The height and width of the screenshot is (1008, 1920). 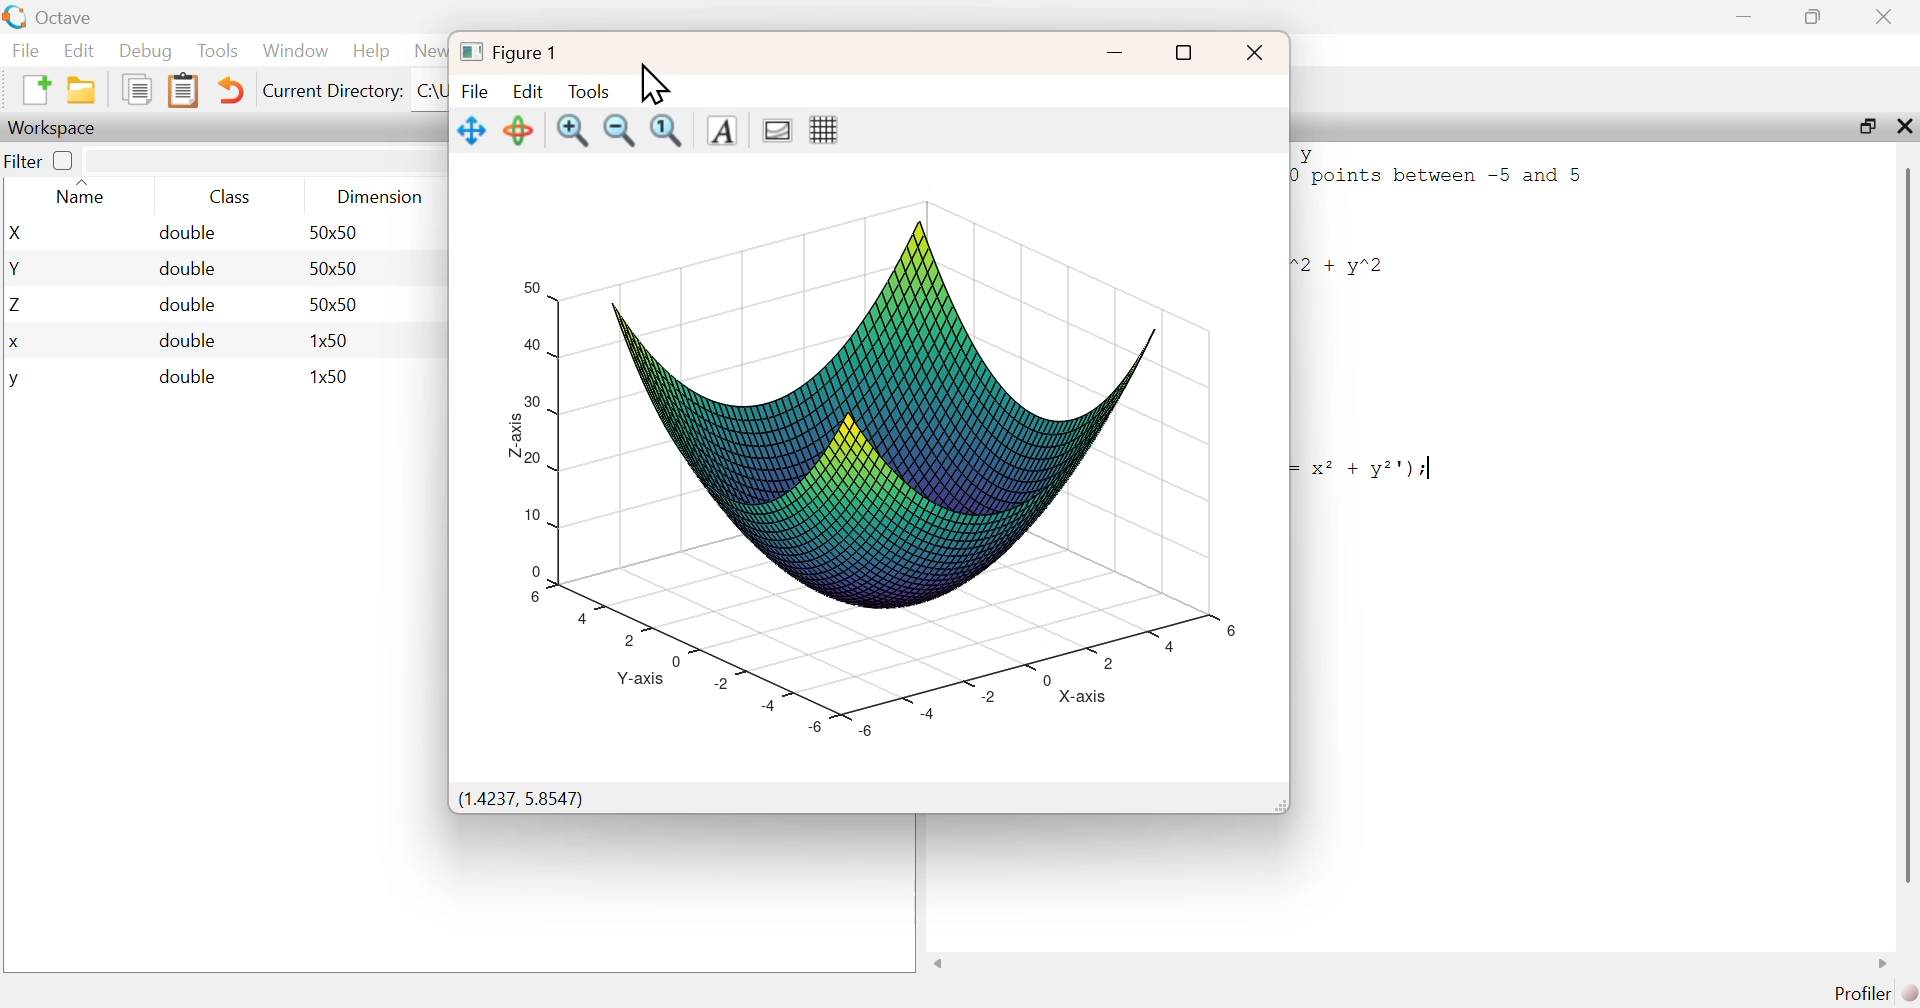 What do you see at coordinates (182, 92) in the screenshot?
I see `Clipboard` at bounding box center [182, 92].